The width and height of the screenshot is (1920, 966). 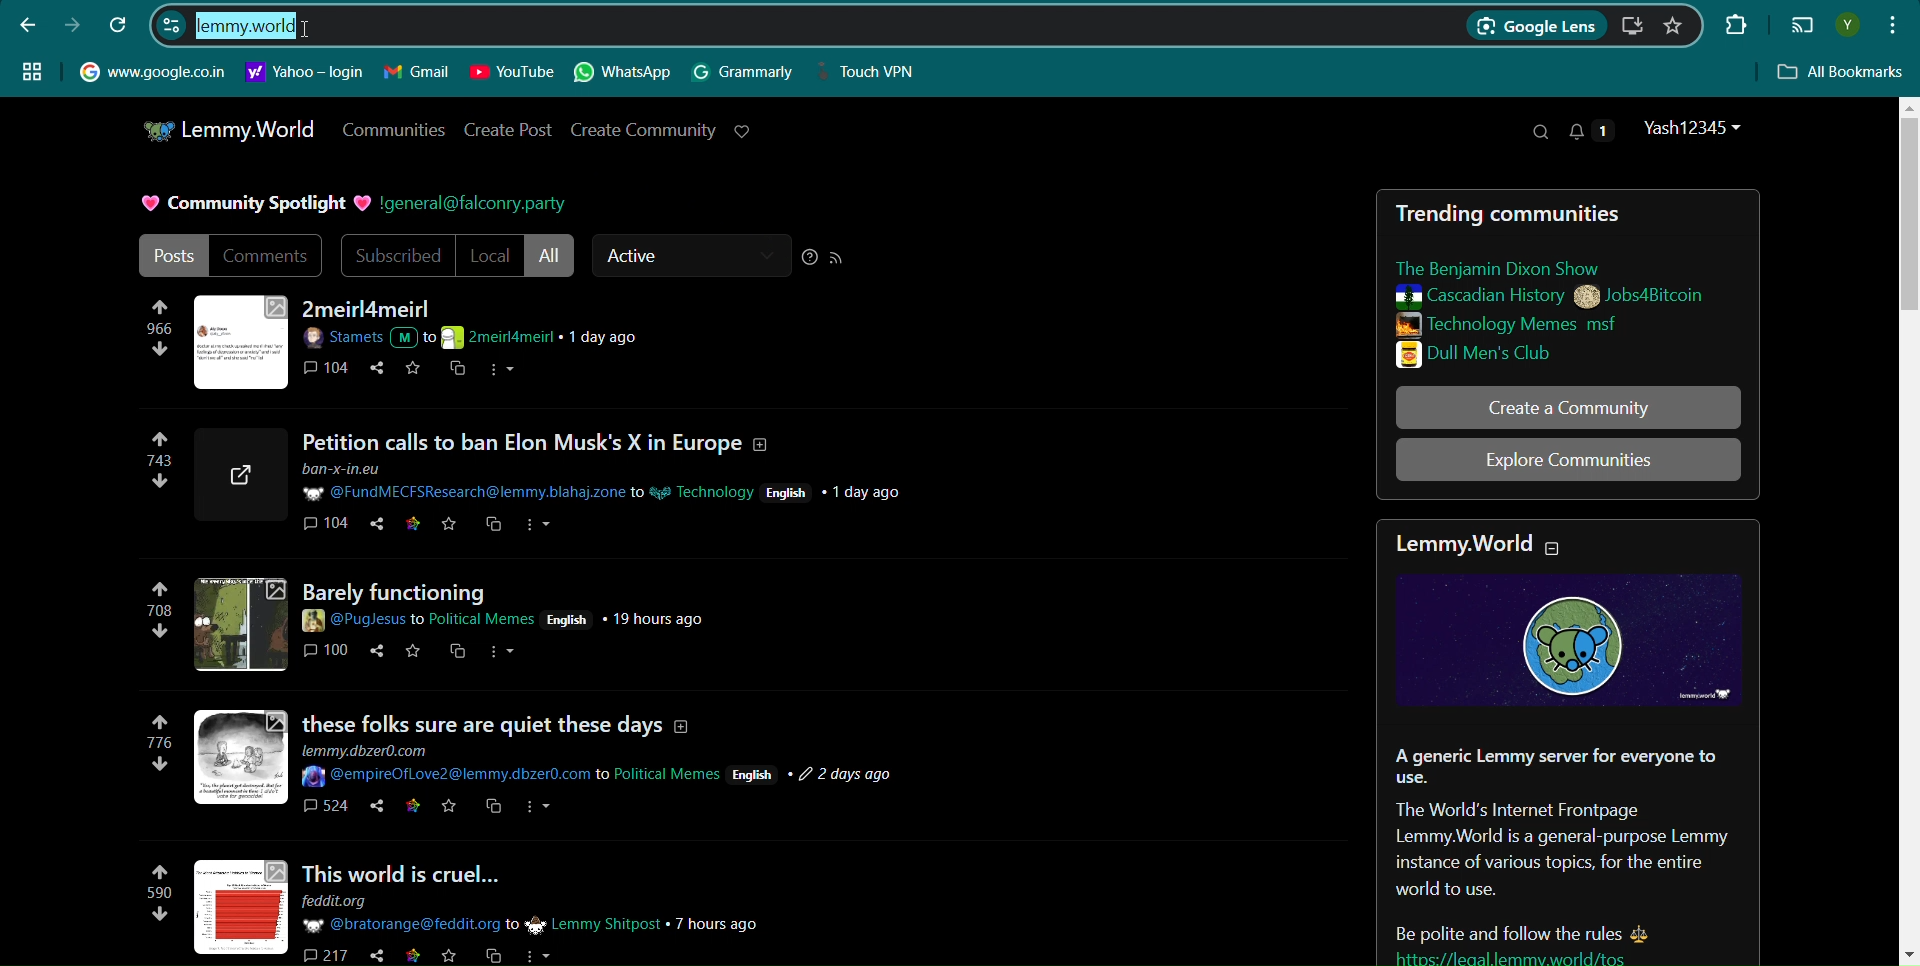 I want to click on Gmail, so click(x=417, y=72).